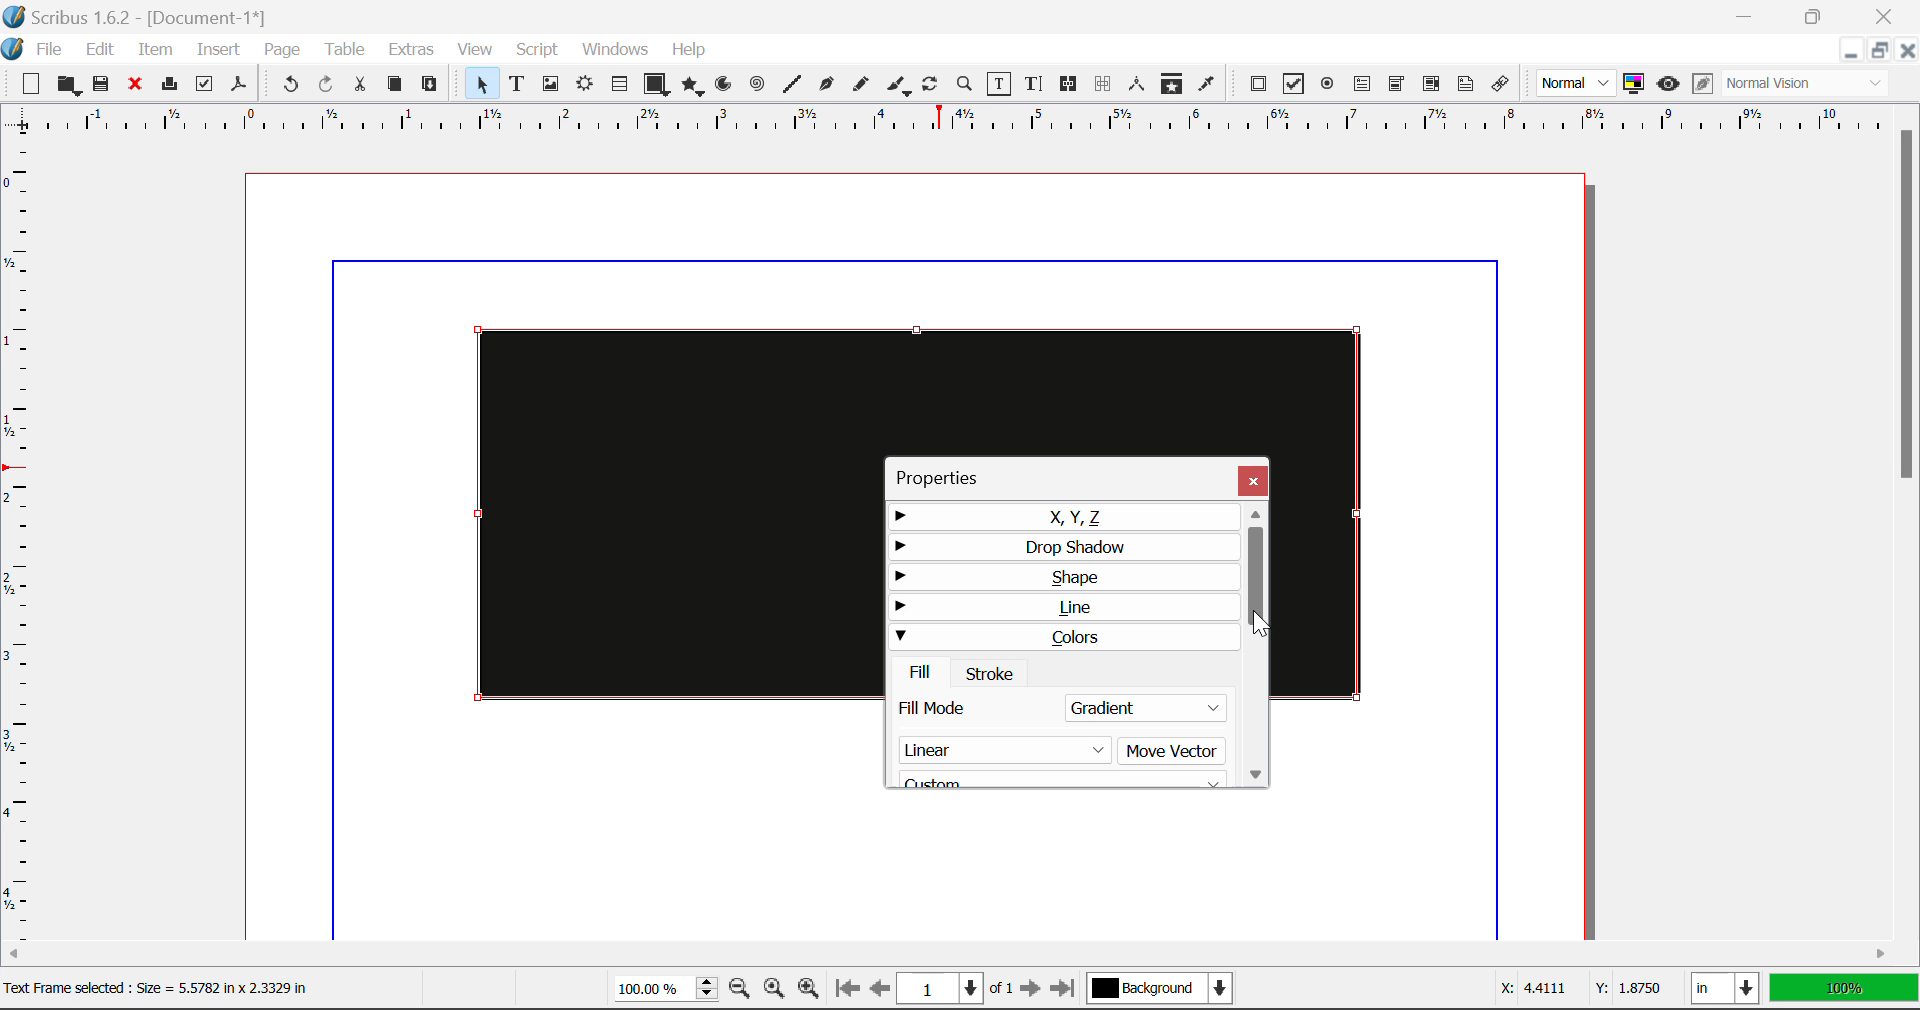  I want to click on Copy Item Properties, so click(1171, 86).